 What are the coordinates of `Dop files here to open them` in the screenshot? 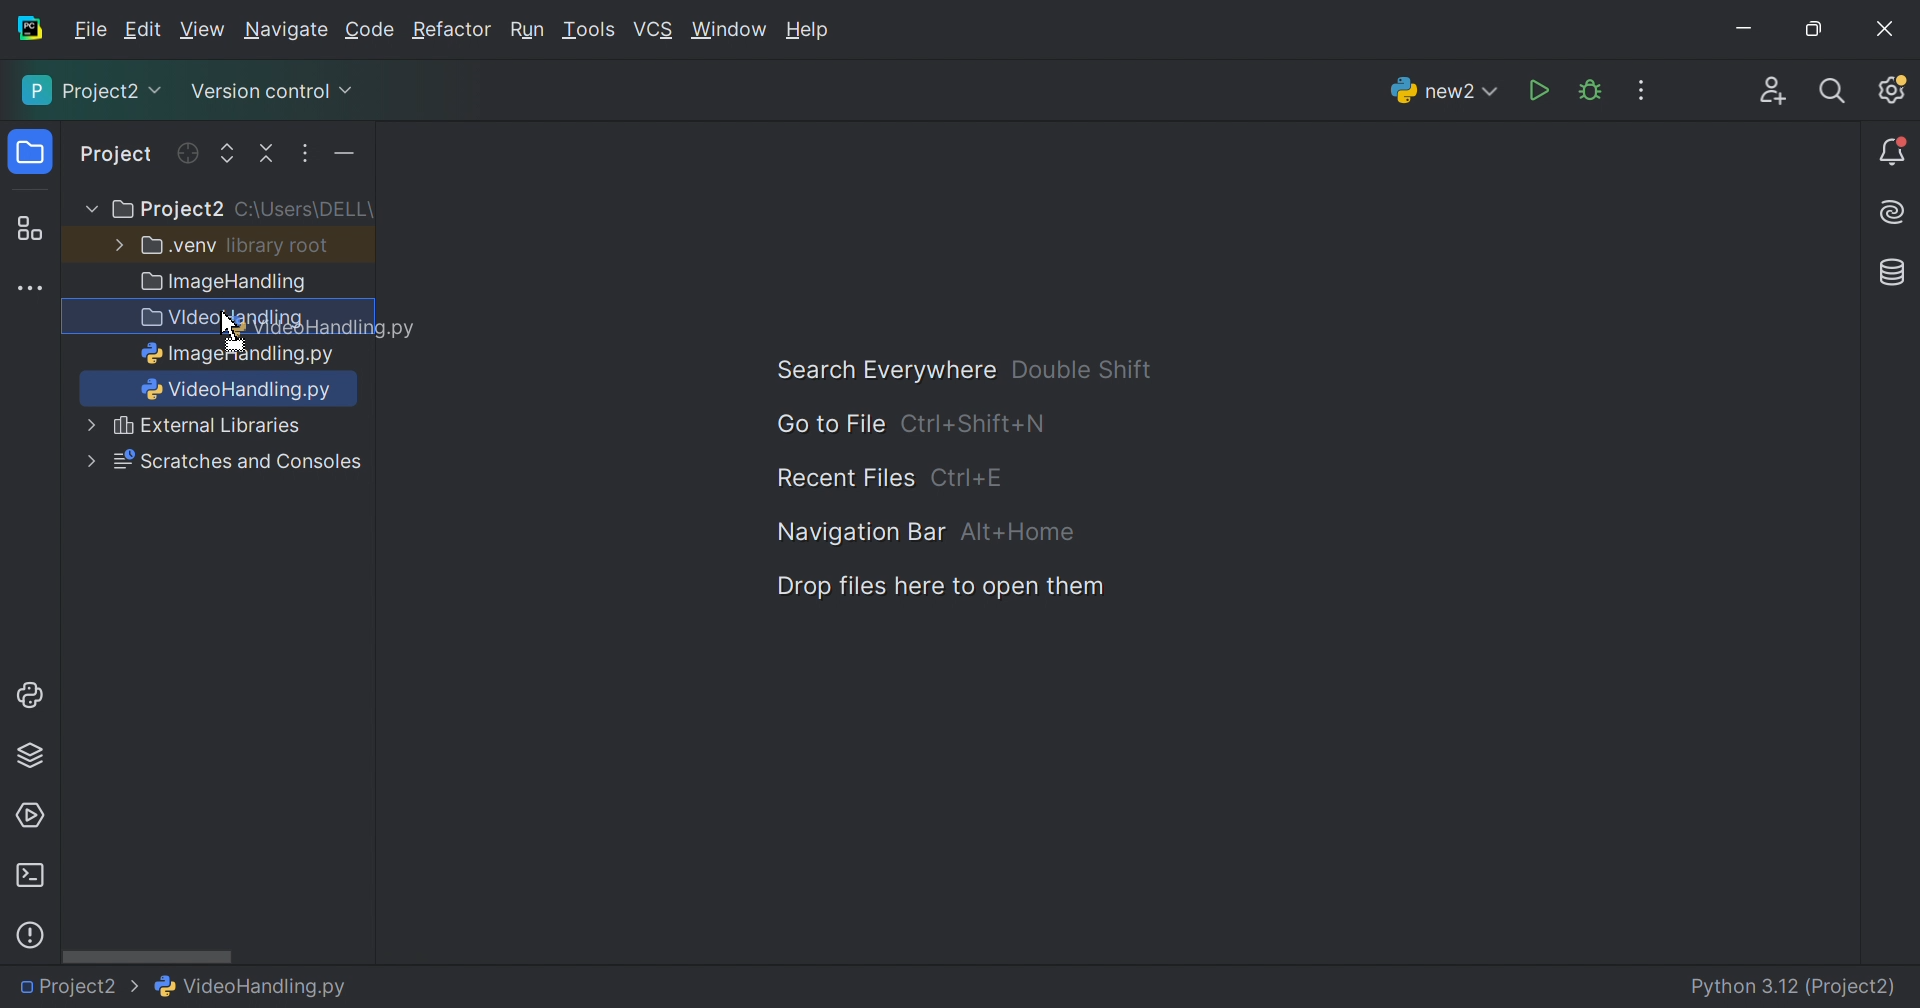 It's located at (933, 587).